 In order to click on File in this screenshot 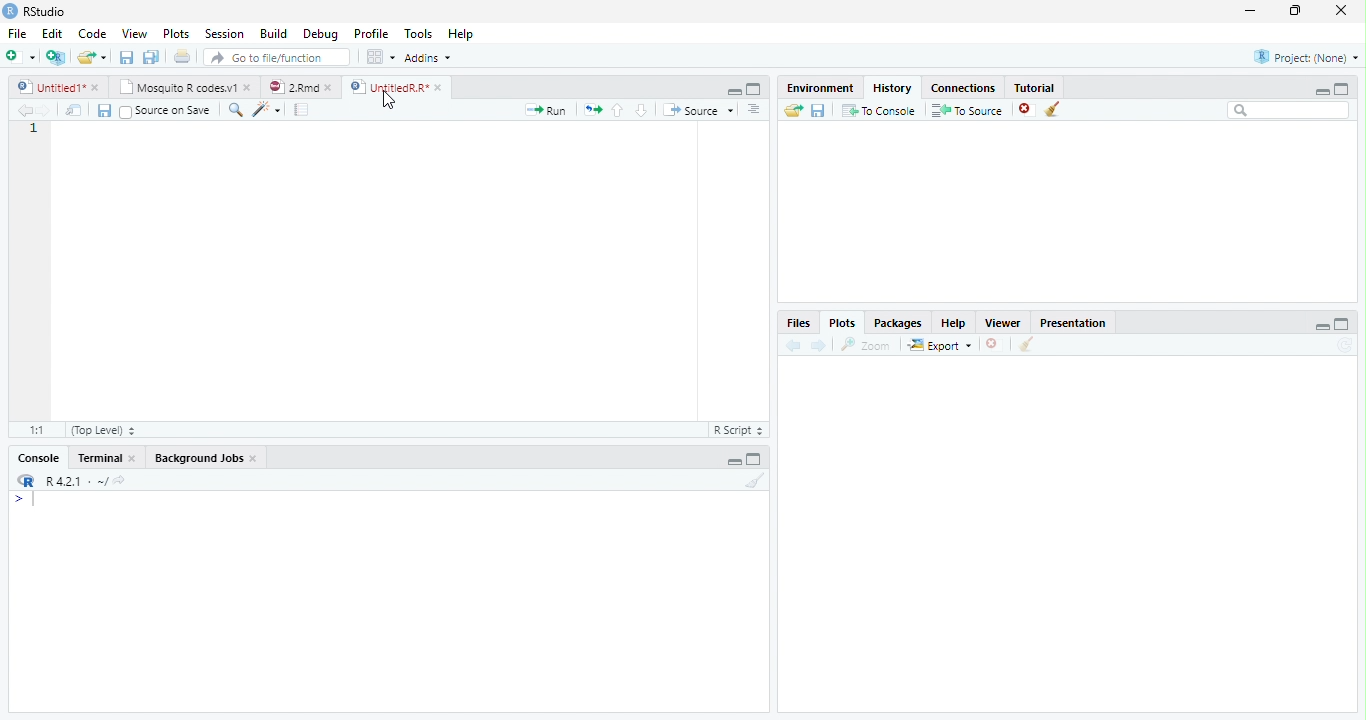, I will do `click(16, 34)`.